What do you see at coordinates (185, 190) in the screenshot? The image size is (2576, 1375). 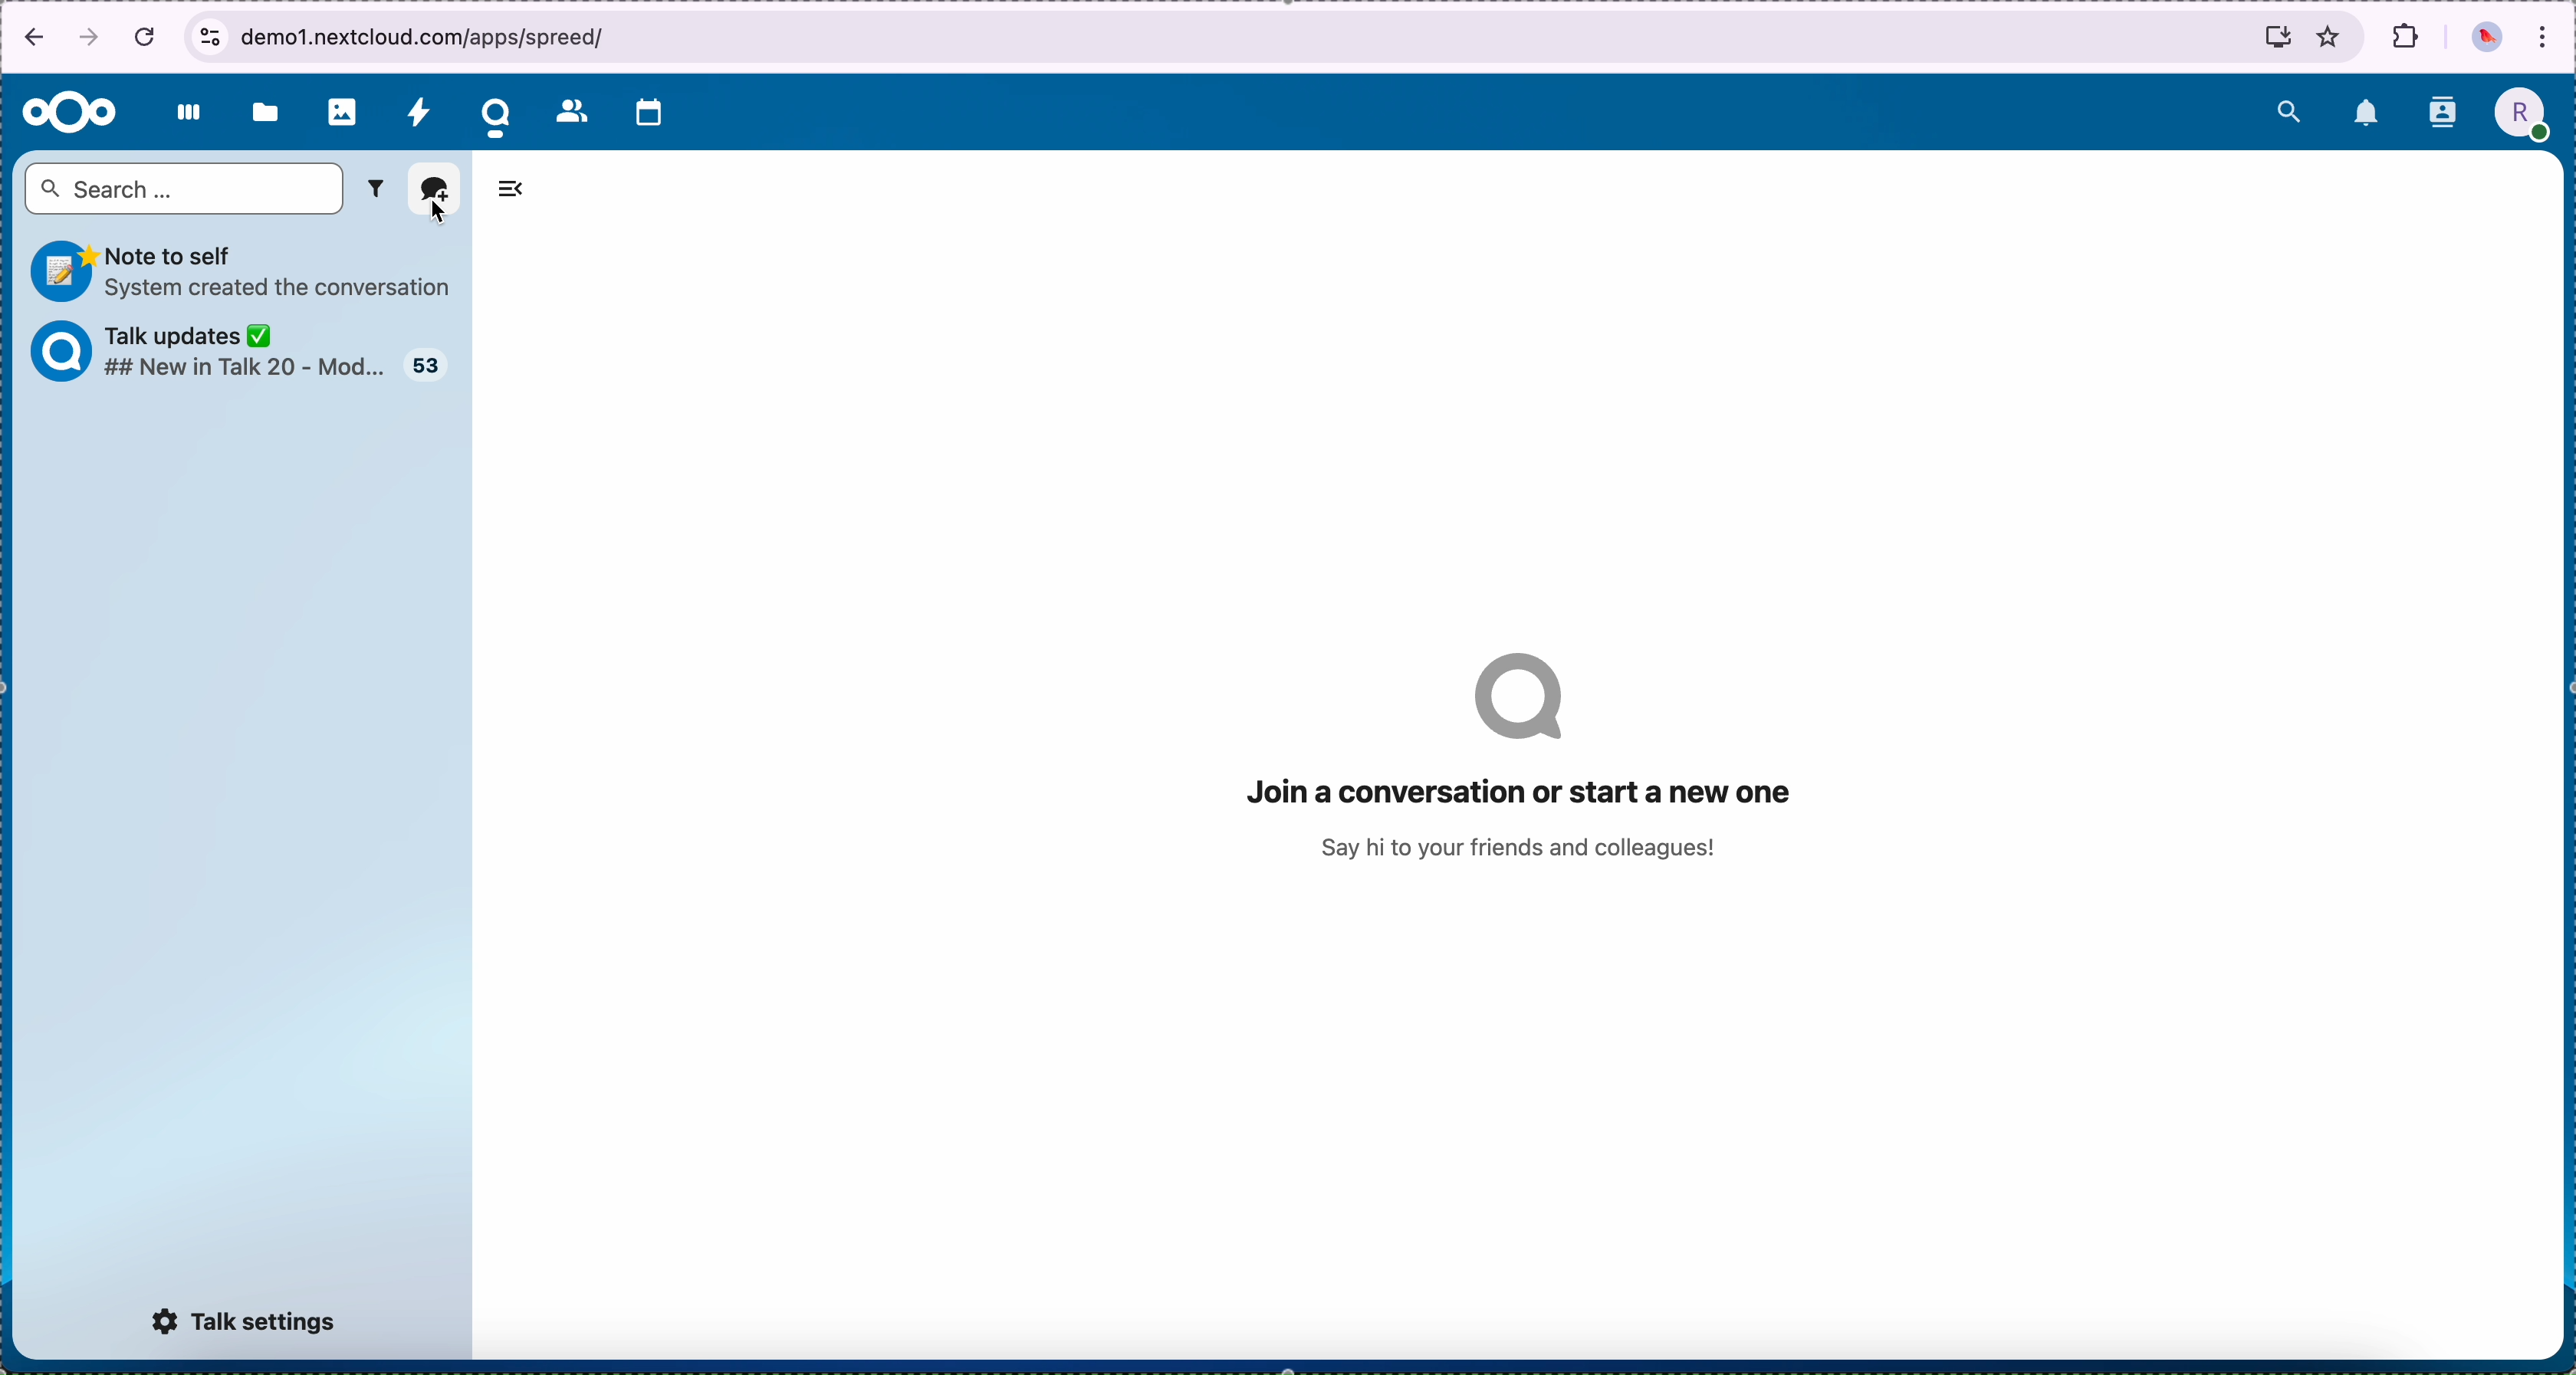 I see `search bar` at bounding box center [185, 190].